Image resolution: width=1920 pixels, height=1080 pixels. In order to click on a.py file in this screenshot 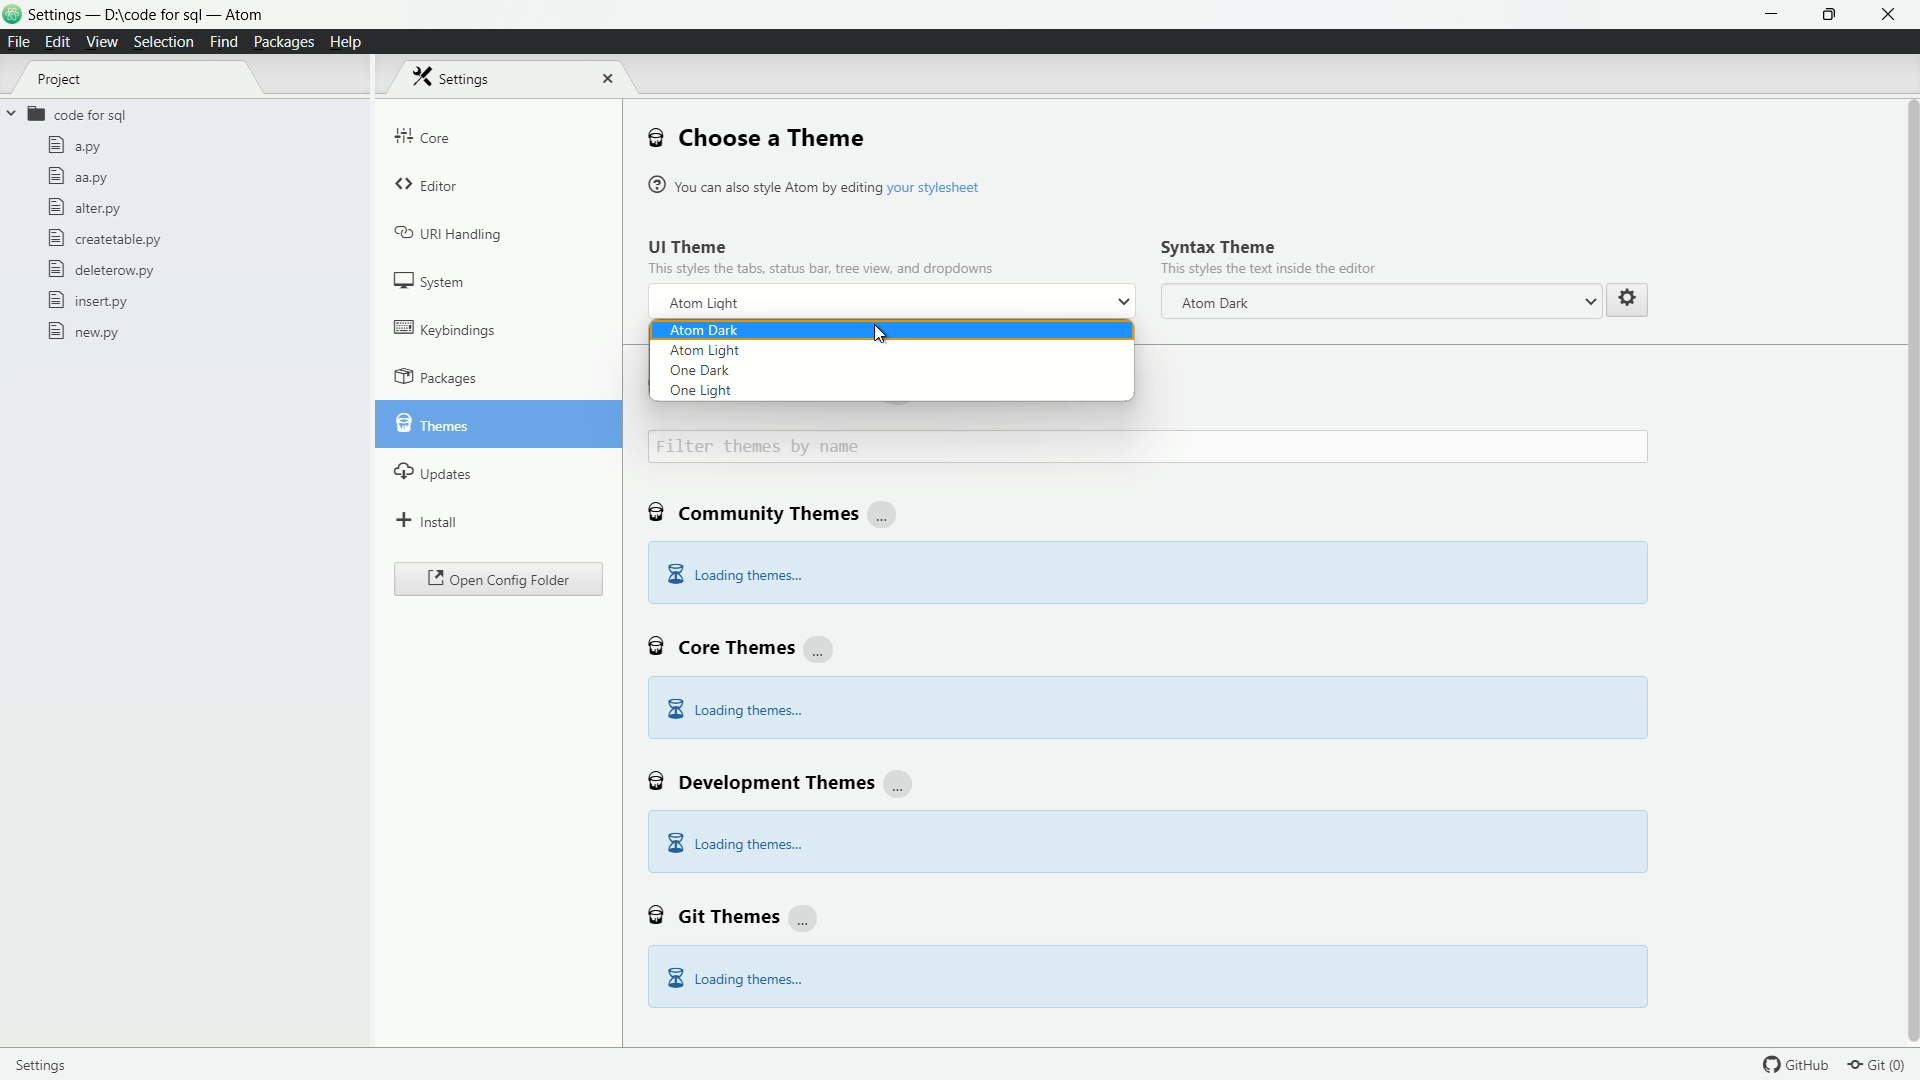, I will do `click(75, 145)`.